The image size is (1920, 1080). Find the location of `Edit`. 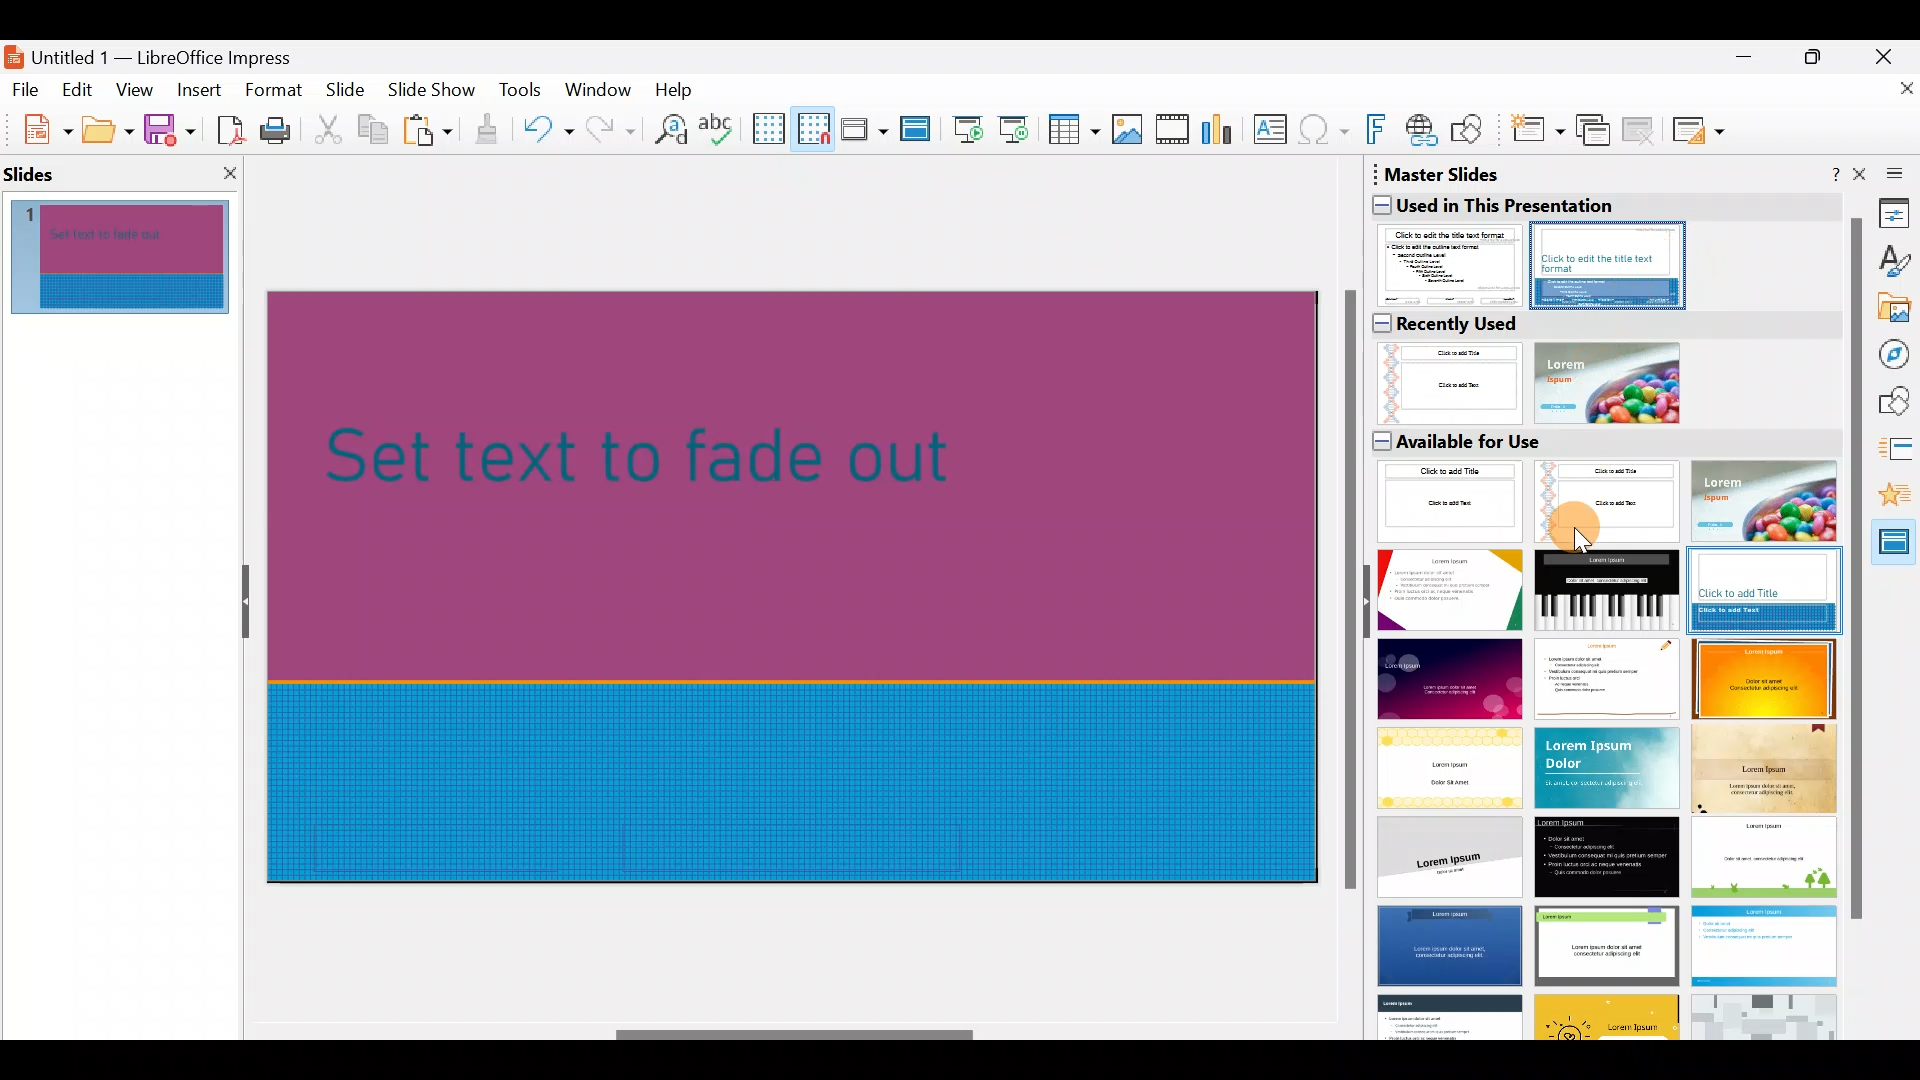

Edit is located at coordinates (80, 90).